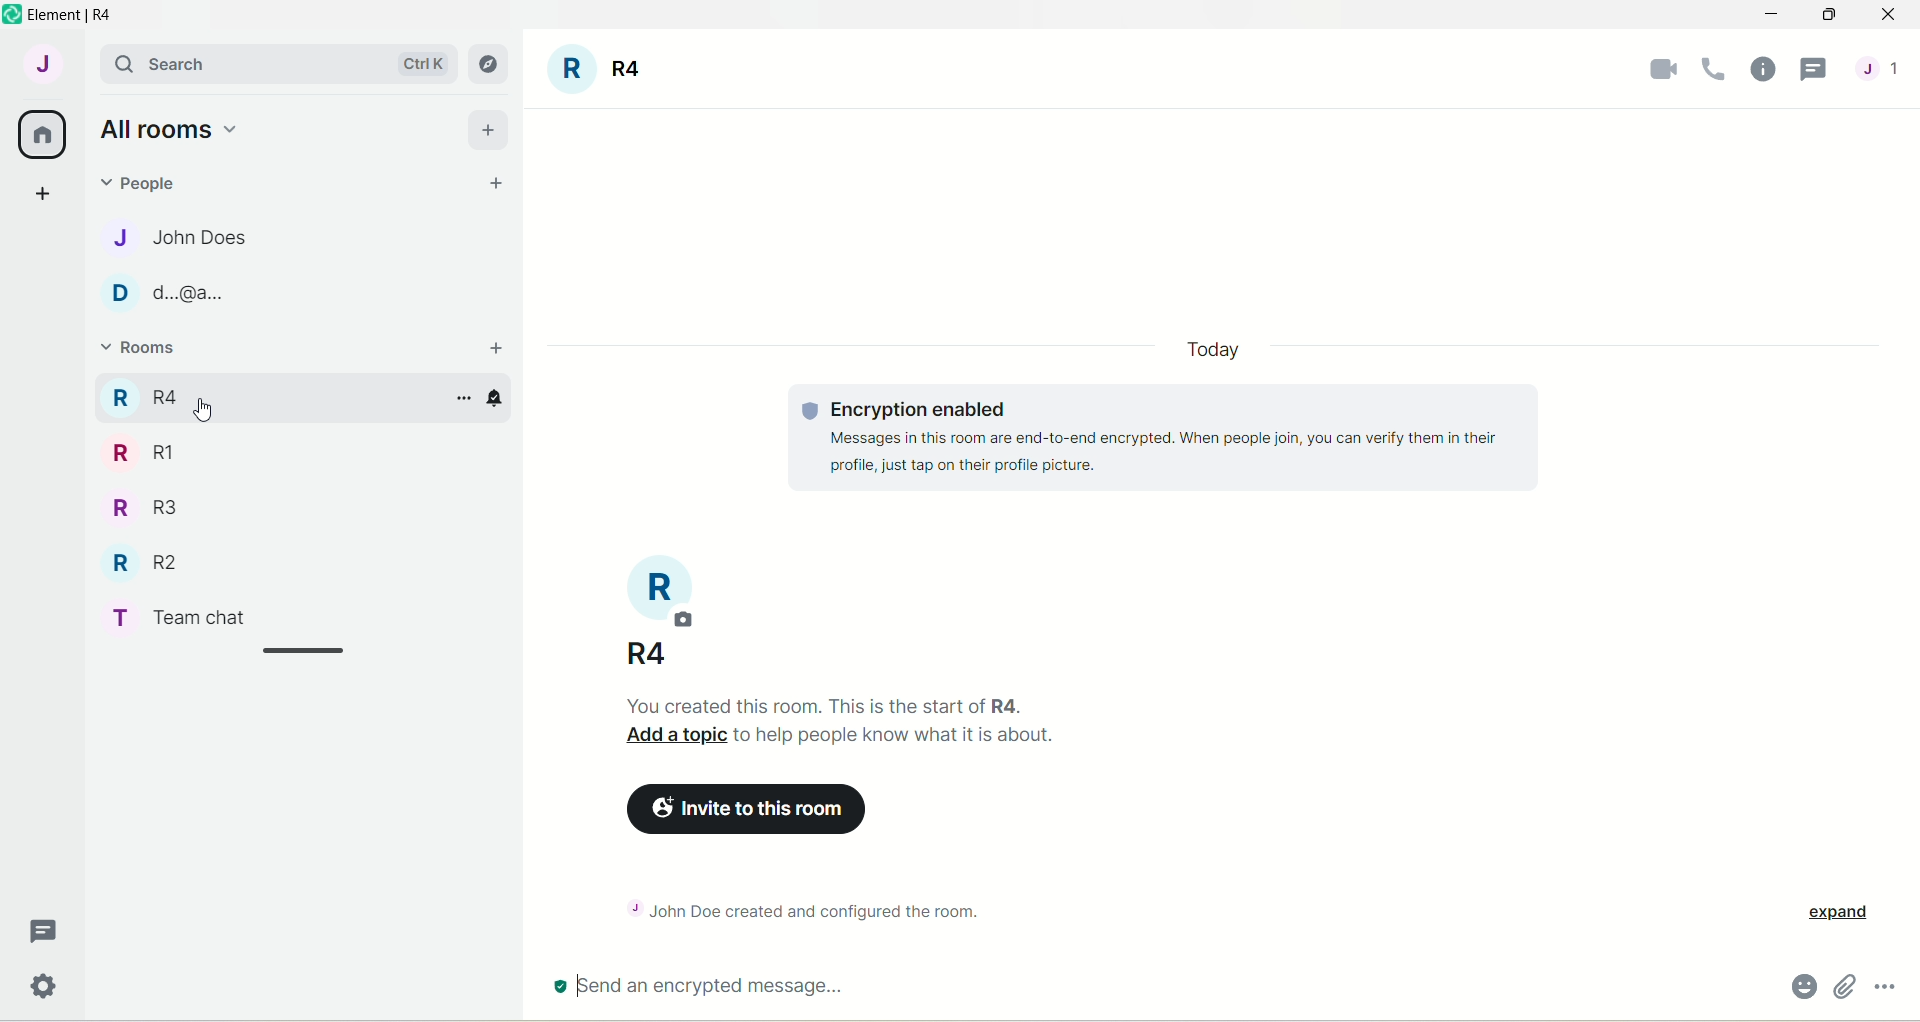  Describe the element at coordinates (142, 350) in the screenshot. I see `rooms` at that location.